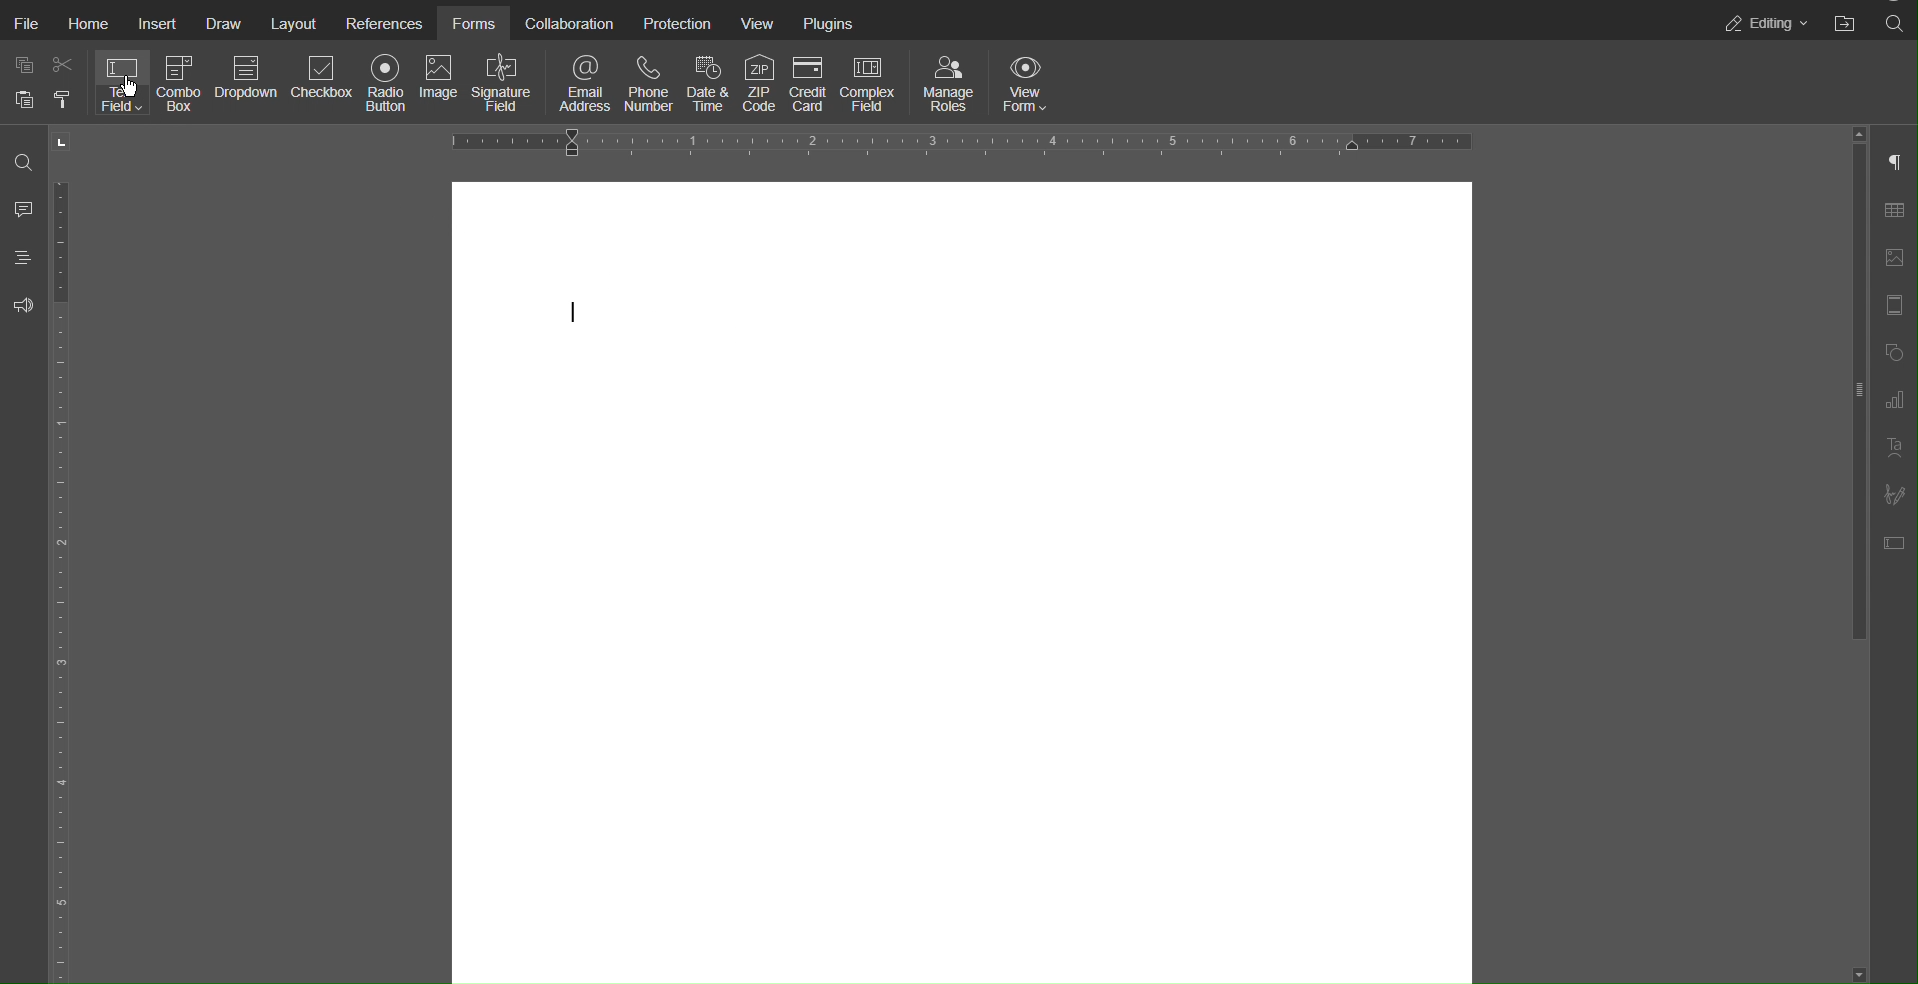 The width and height of the screenshot is (1918, 984). What do you see at coordinates (1895, 547) in the screenshot?
I see `Form Settings` at bounding box center [1895, 547].